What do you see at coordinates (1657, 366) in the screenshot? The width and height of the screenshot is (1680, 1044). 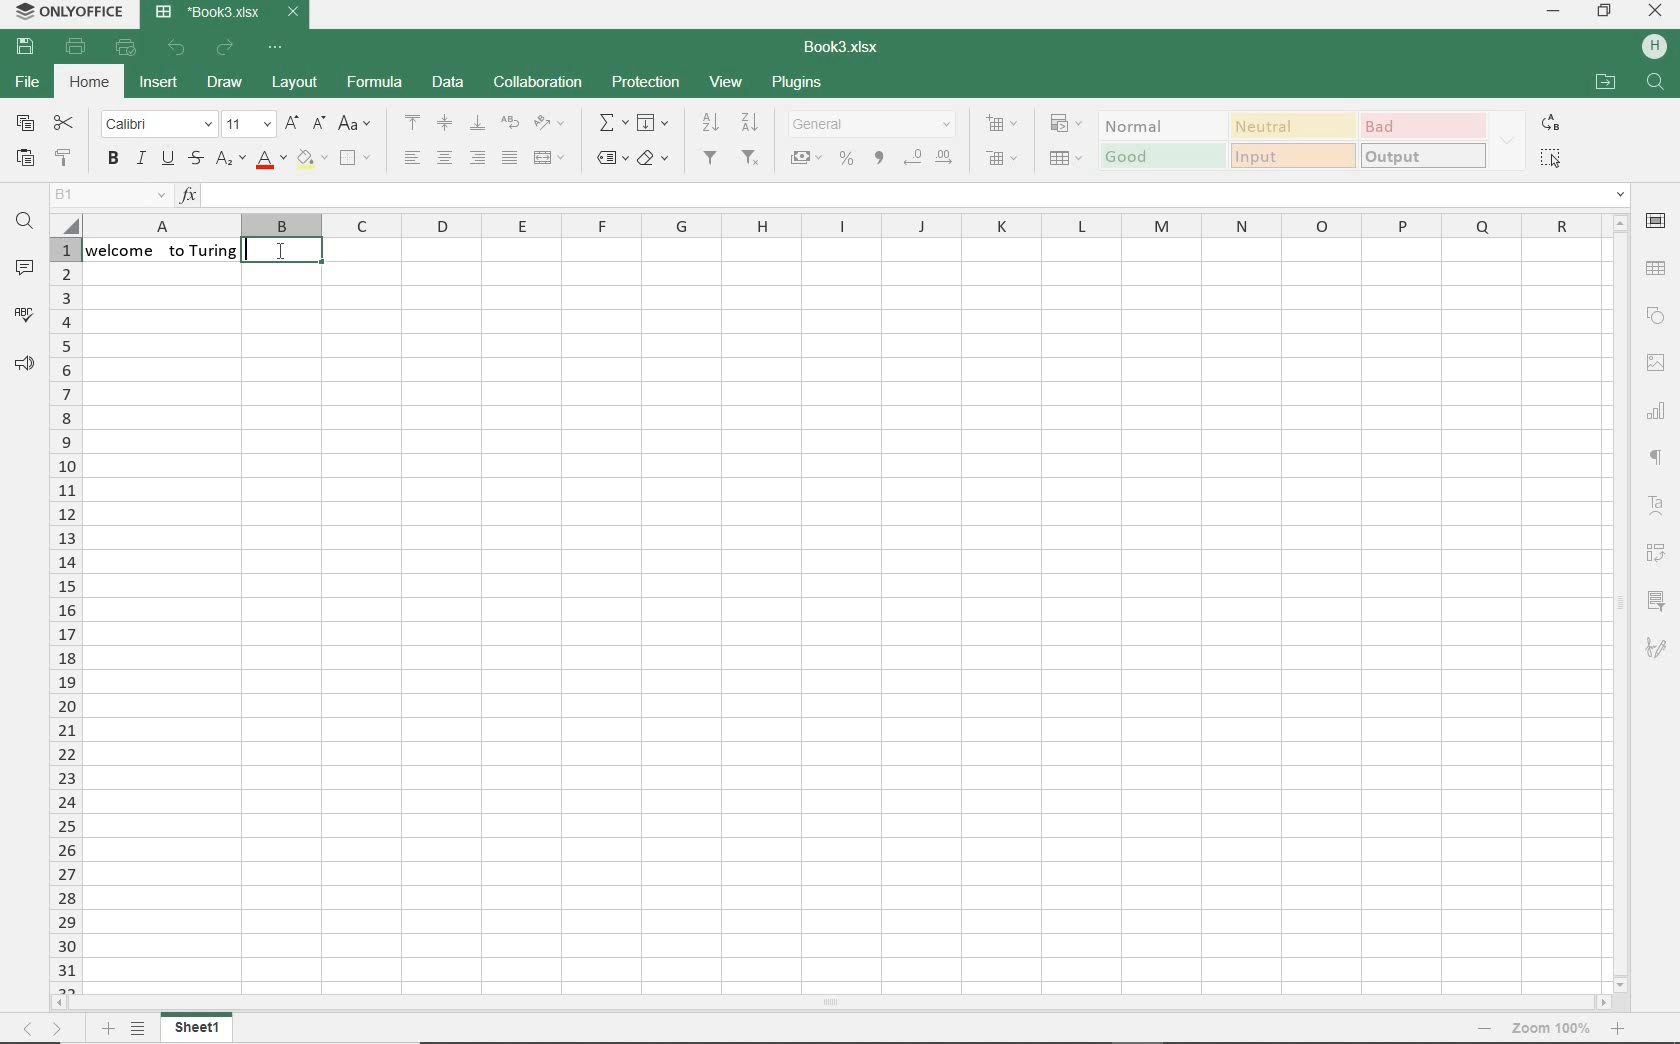 I see `image` at bounding box center [1657, 366].